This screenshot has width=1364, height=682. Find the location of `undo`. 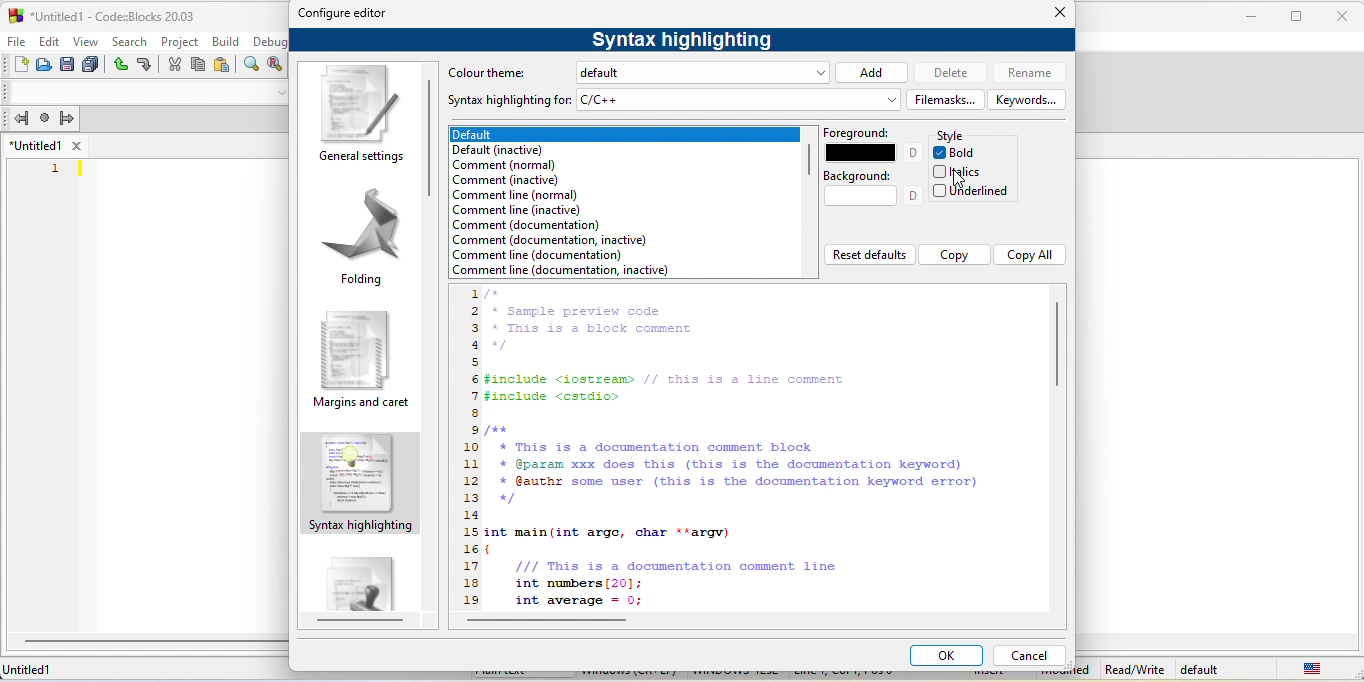

undo is located at coordinates (119, 65).